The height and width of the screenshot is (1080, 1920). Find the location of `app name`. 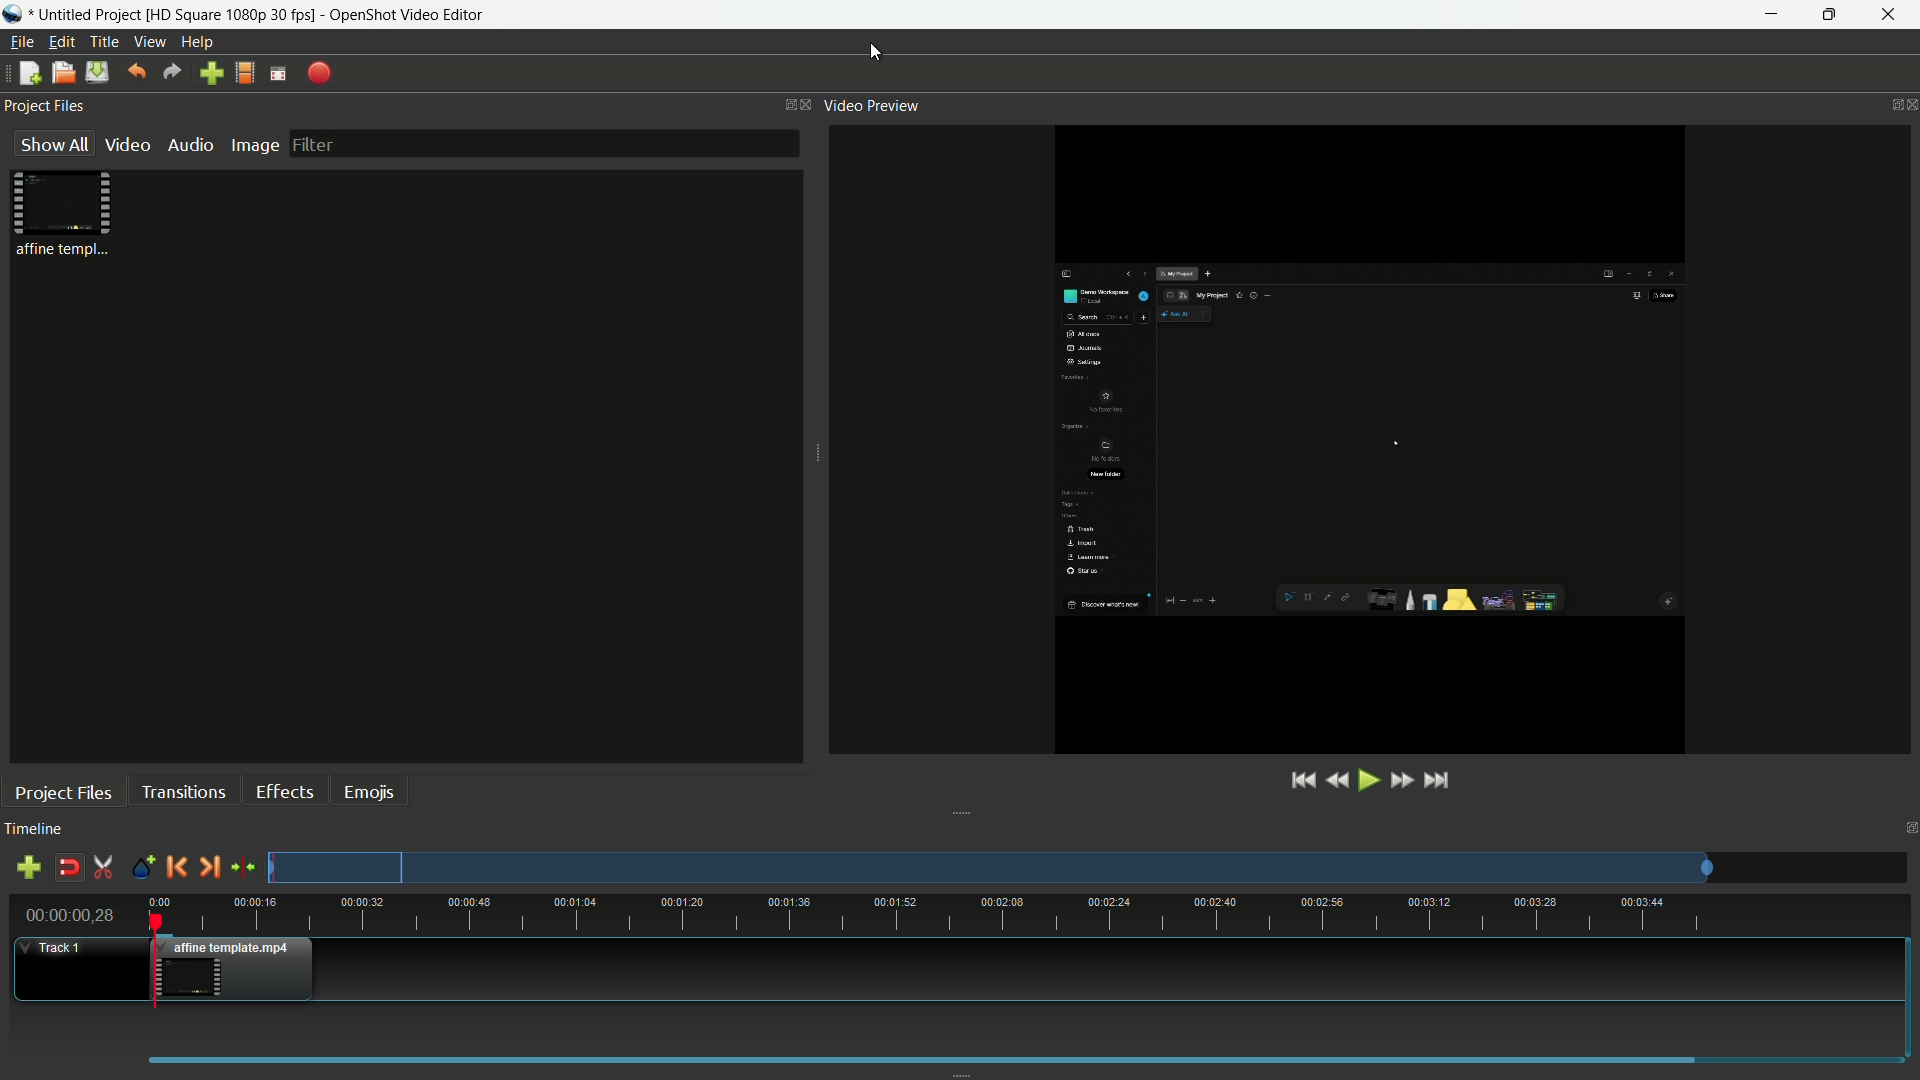

app name is located at coordinates (407, 14).